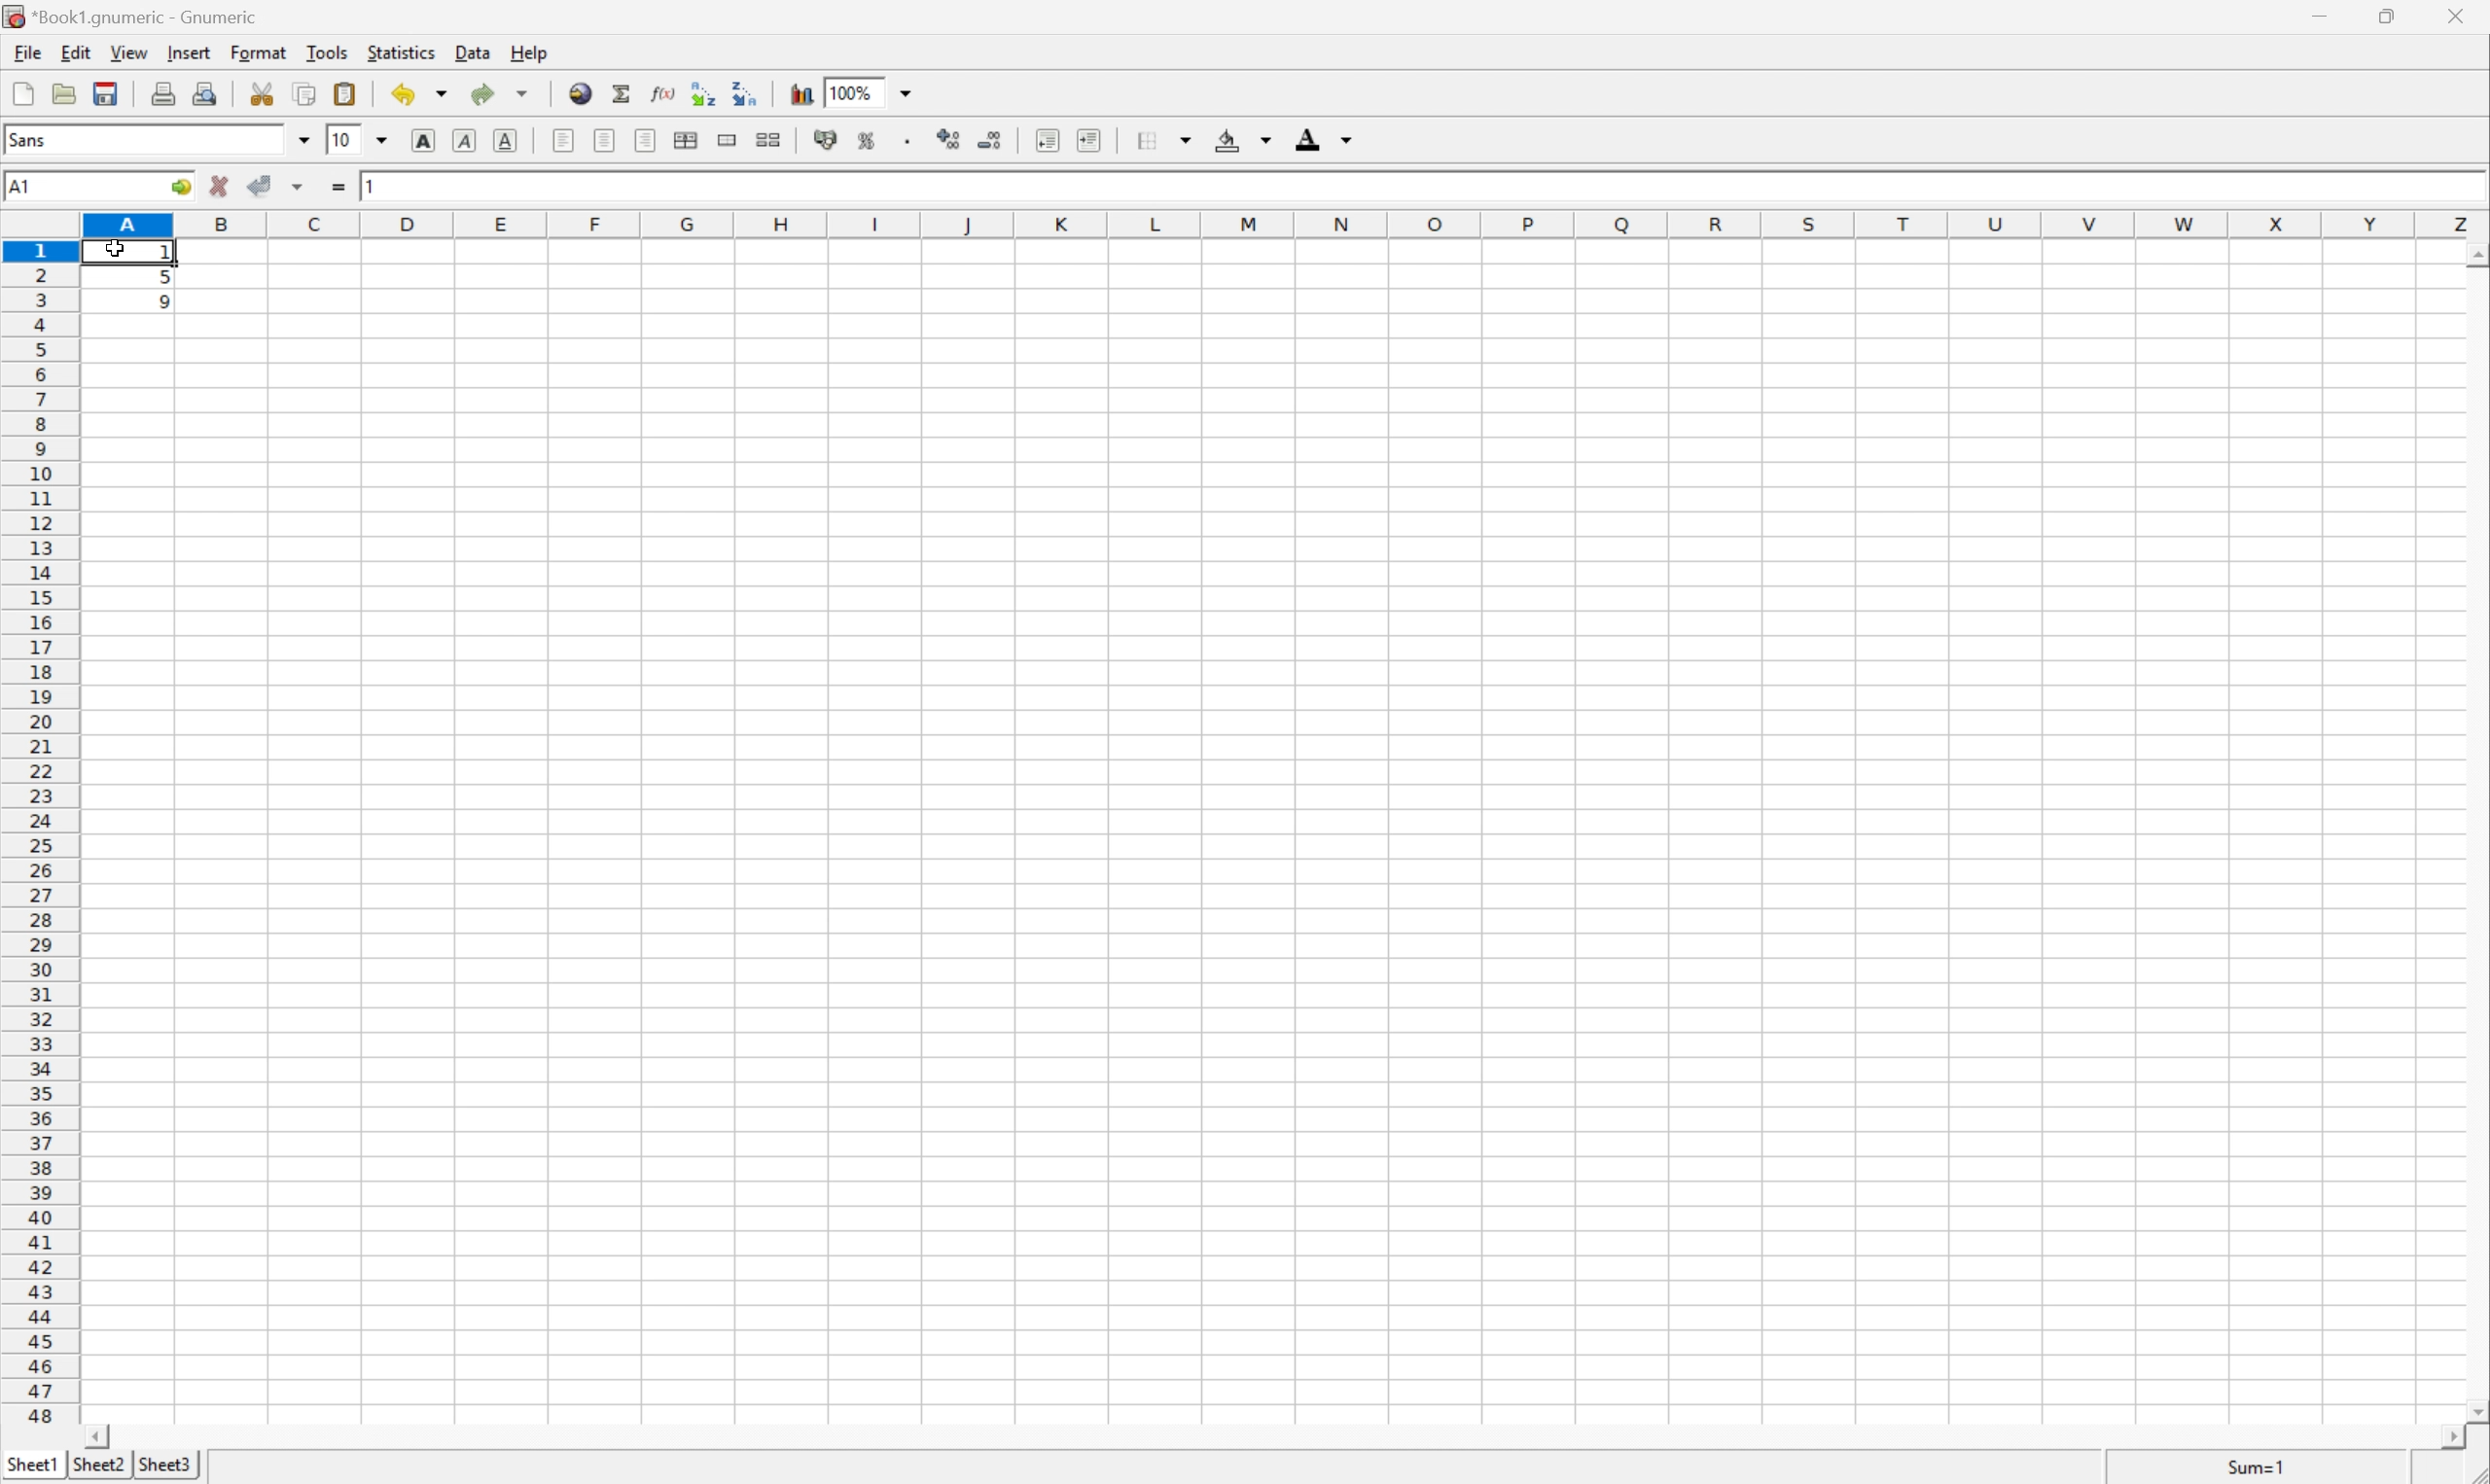  I want to click on insert hyperlink, so click(582, 91).